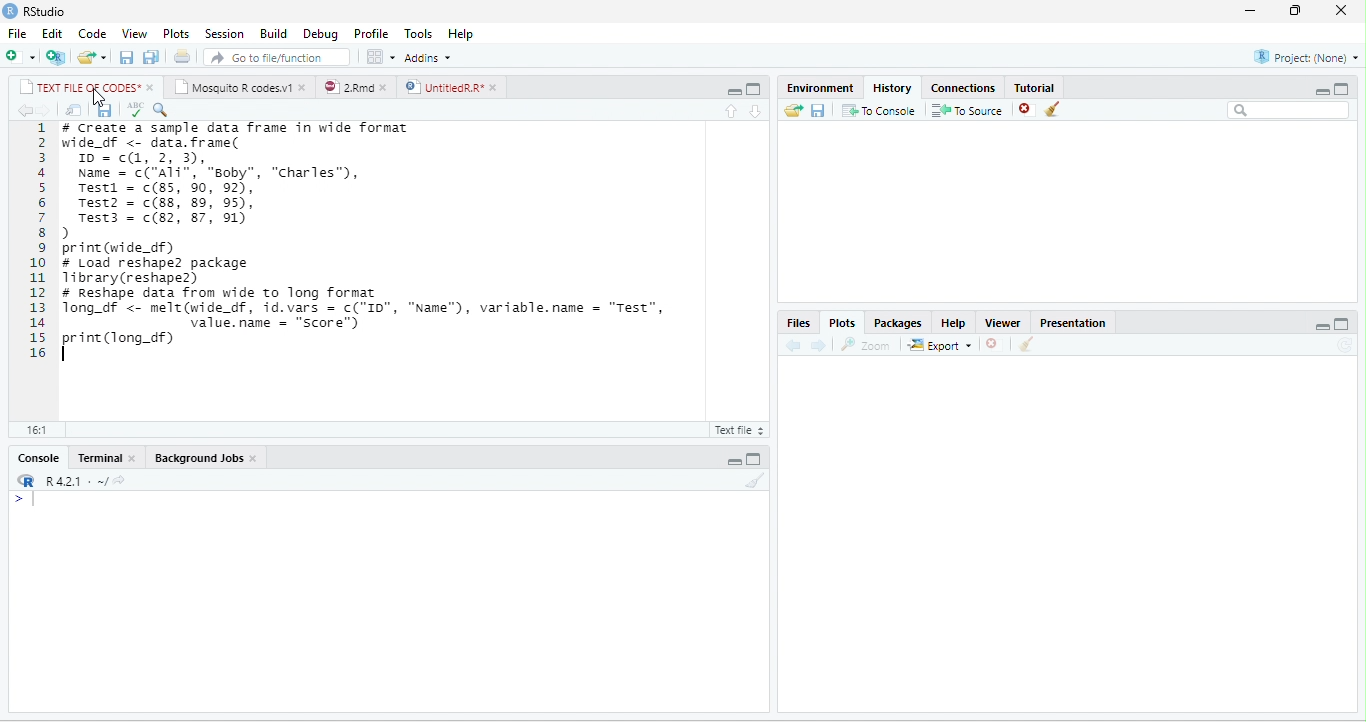  What do you see at coordinates (1323, 91) in the screenshot?
I see `minimize` at bounding box center [1323, 91].